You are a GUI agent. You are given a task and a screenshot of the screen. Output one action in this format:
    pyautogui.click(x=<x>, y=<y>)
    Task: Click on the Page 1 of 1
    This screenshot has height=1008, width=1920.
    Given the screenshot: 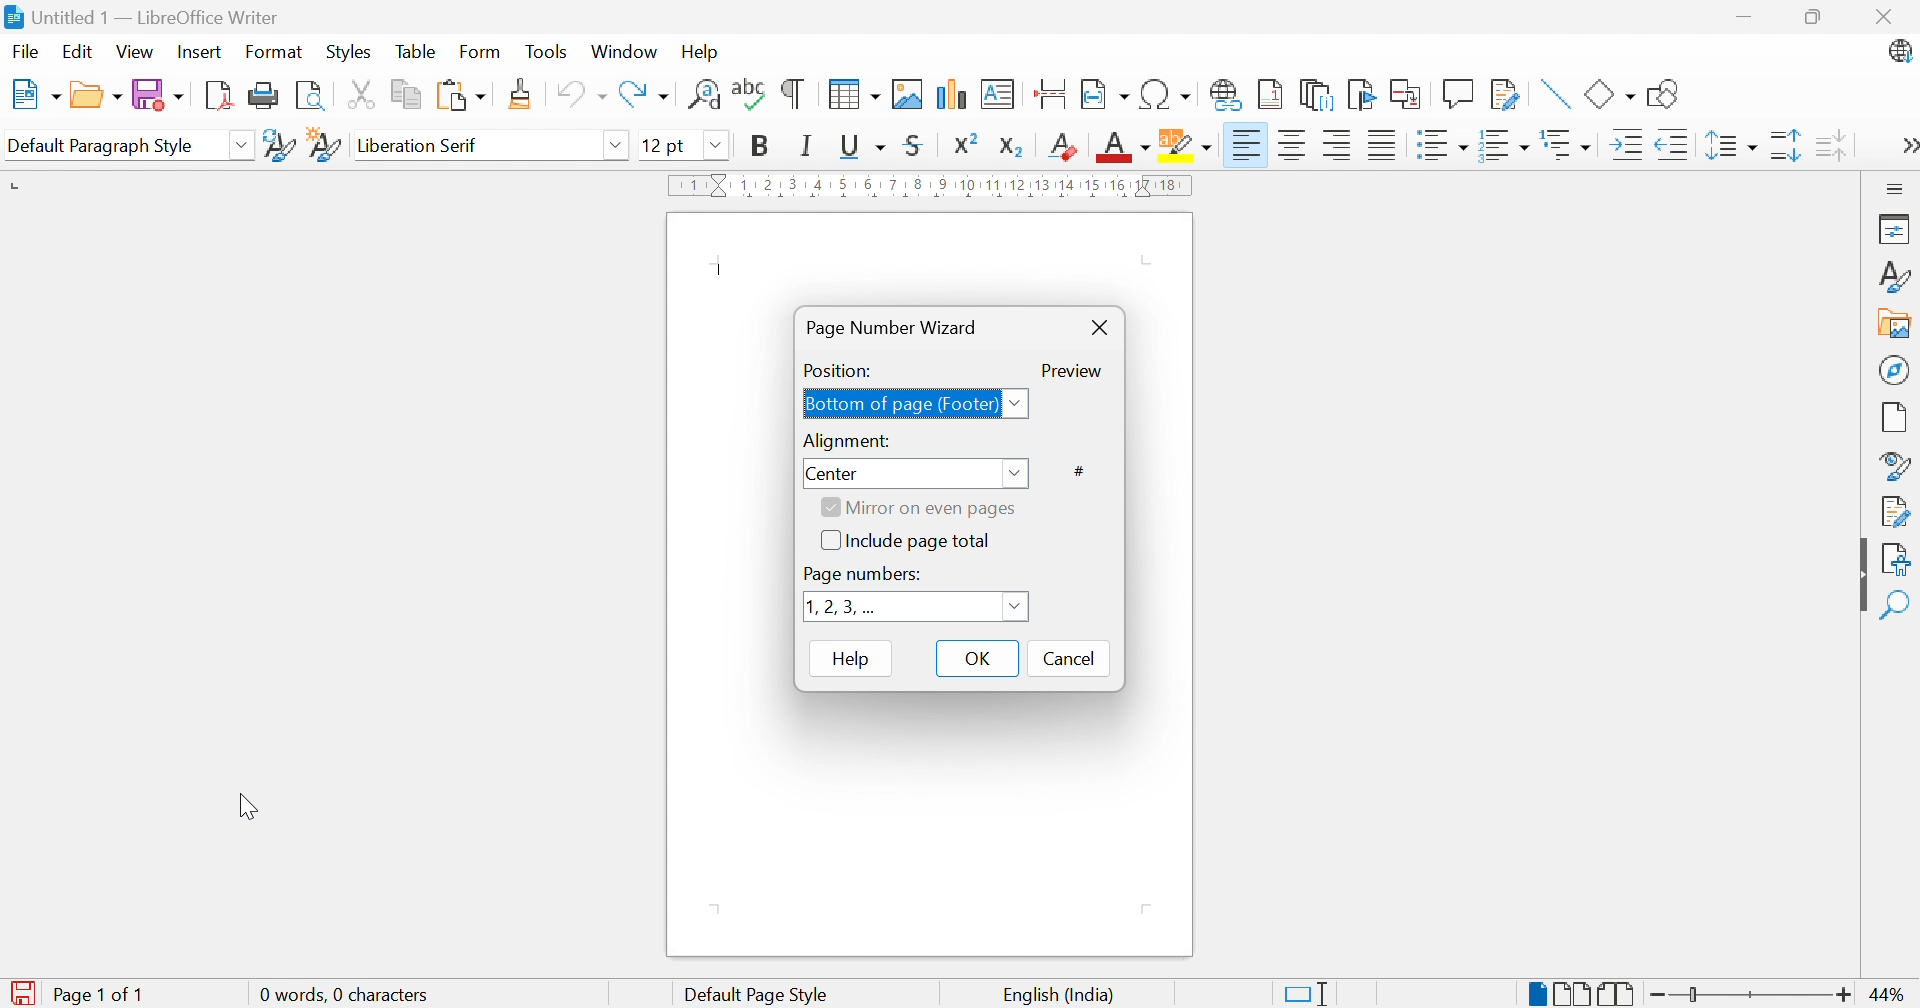 What is the action you would take?
    pyautogui.click(x=96, y=996)
    